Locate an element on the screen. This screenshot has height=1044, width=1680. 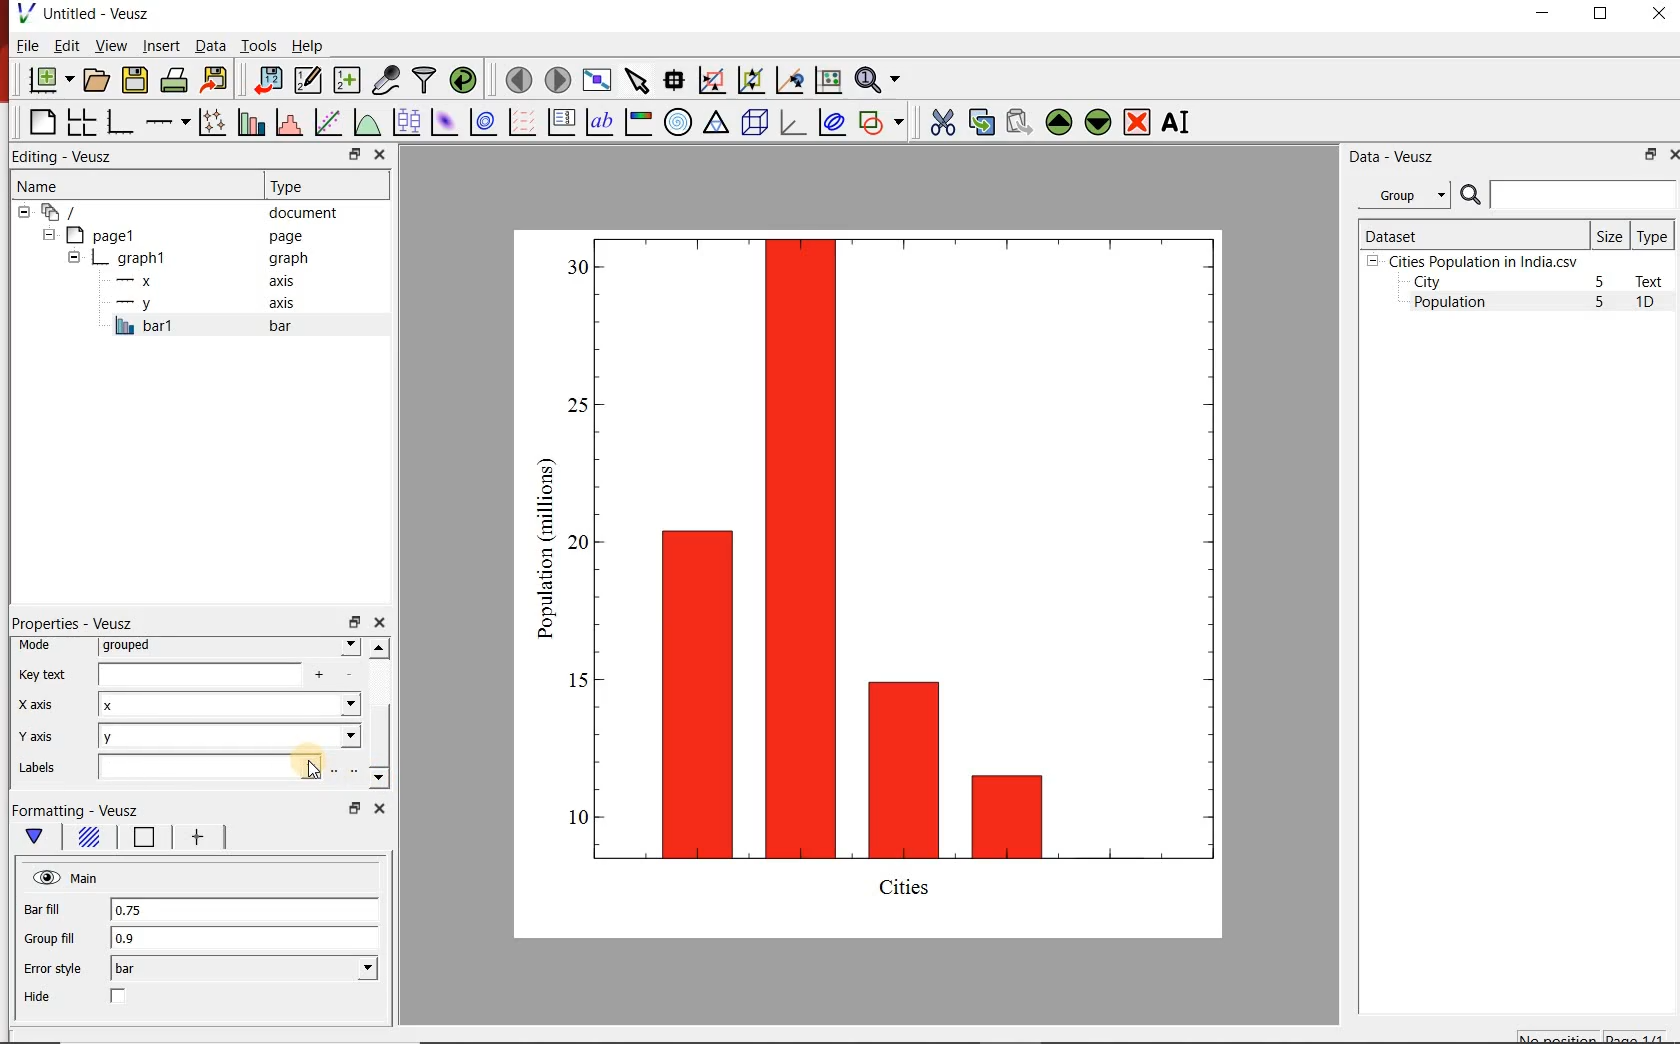
Hide is located at coordinates (40, 997).